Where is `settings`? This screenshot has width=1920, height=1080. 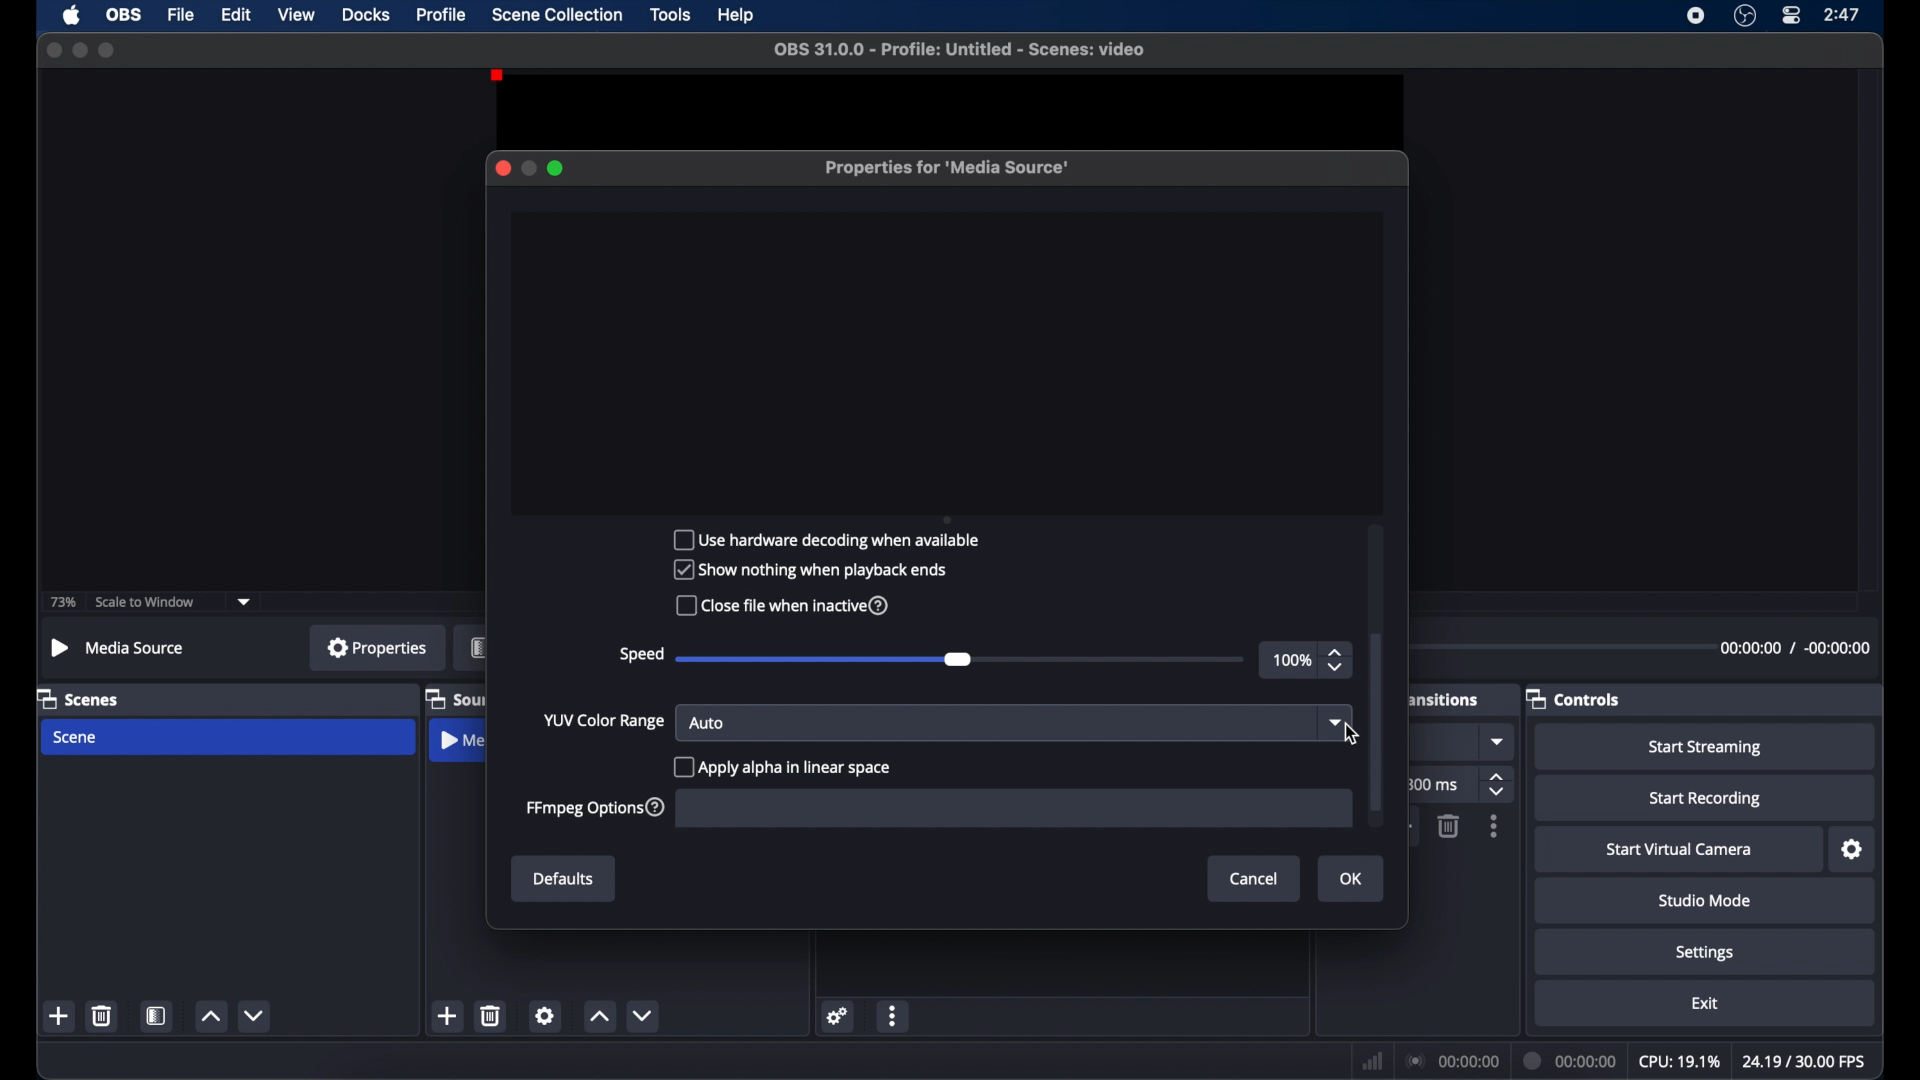 settings is located at coordinates (839, 1016).